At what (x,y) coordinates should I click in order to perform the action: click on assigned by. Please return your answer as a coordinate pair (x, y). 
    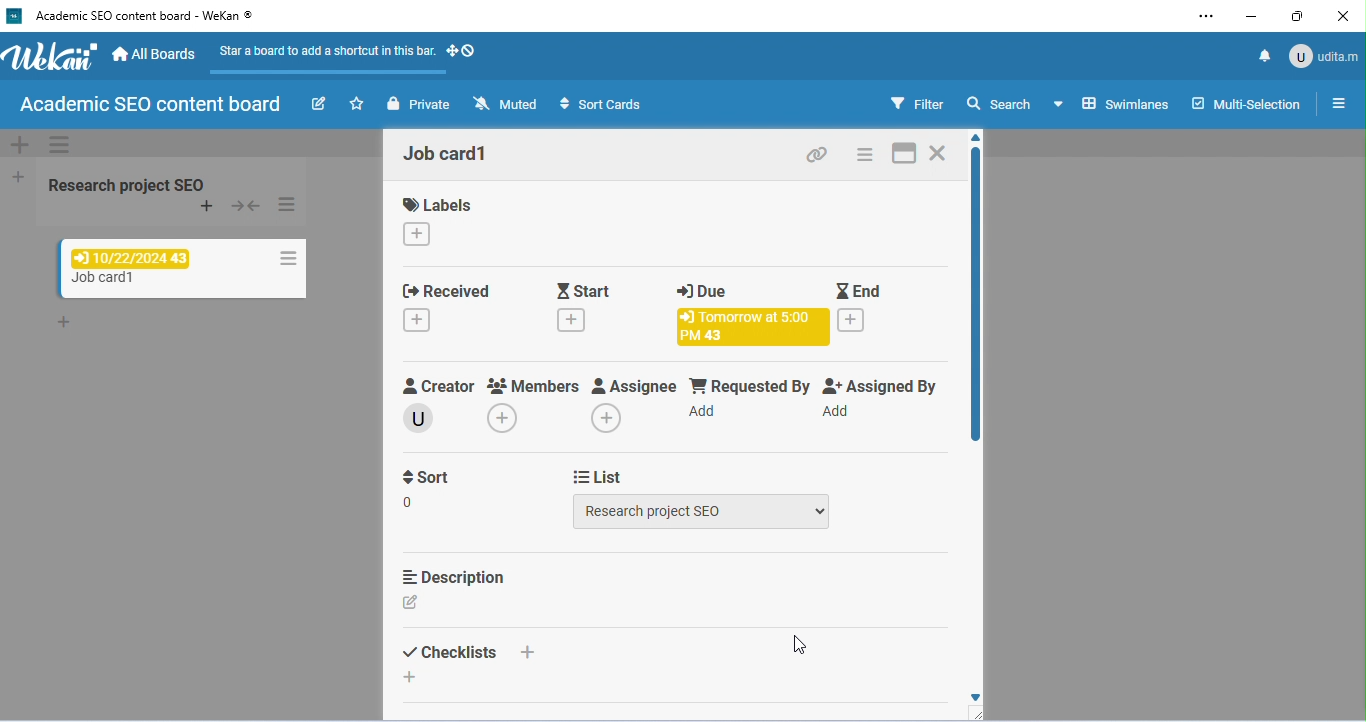
    Looking at the image, I should click on (884, 385).